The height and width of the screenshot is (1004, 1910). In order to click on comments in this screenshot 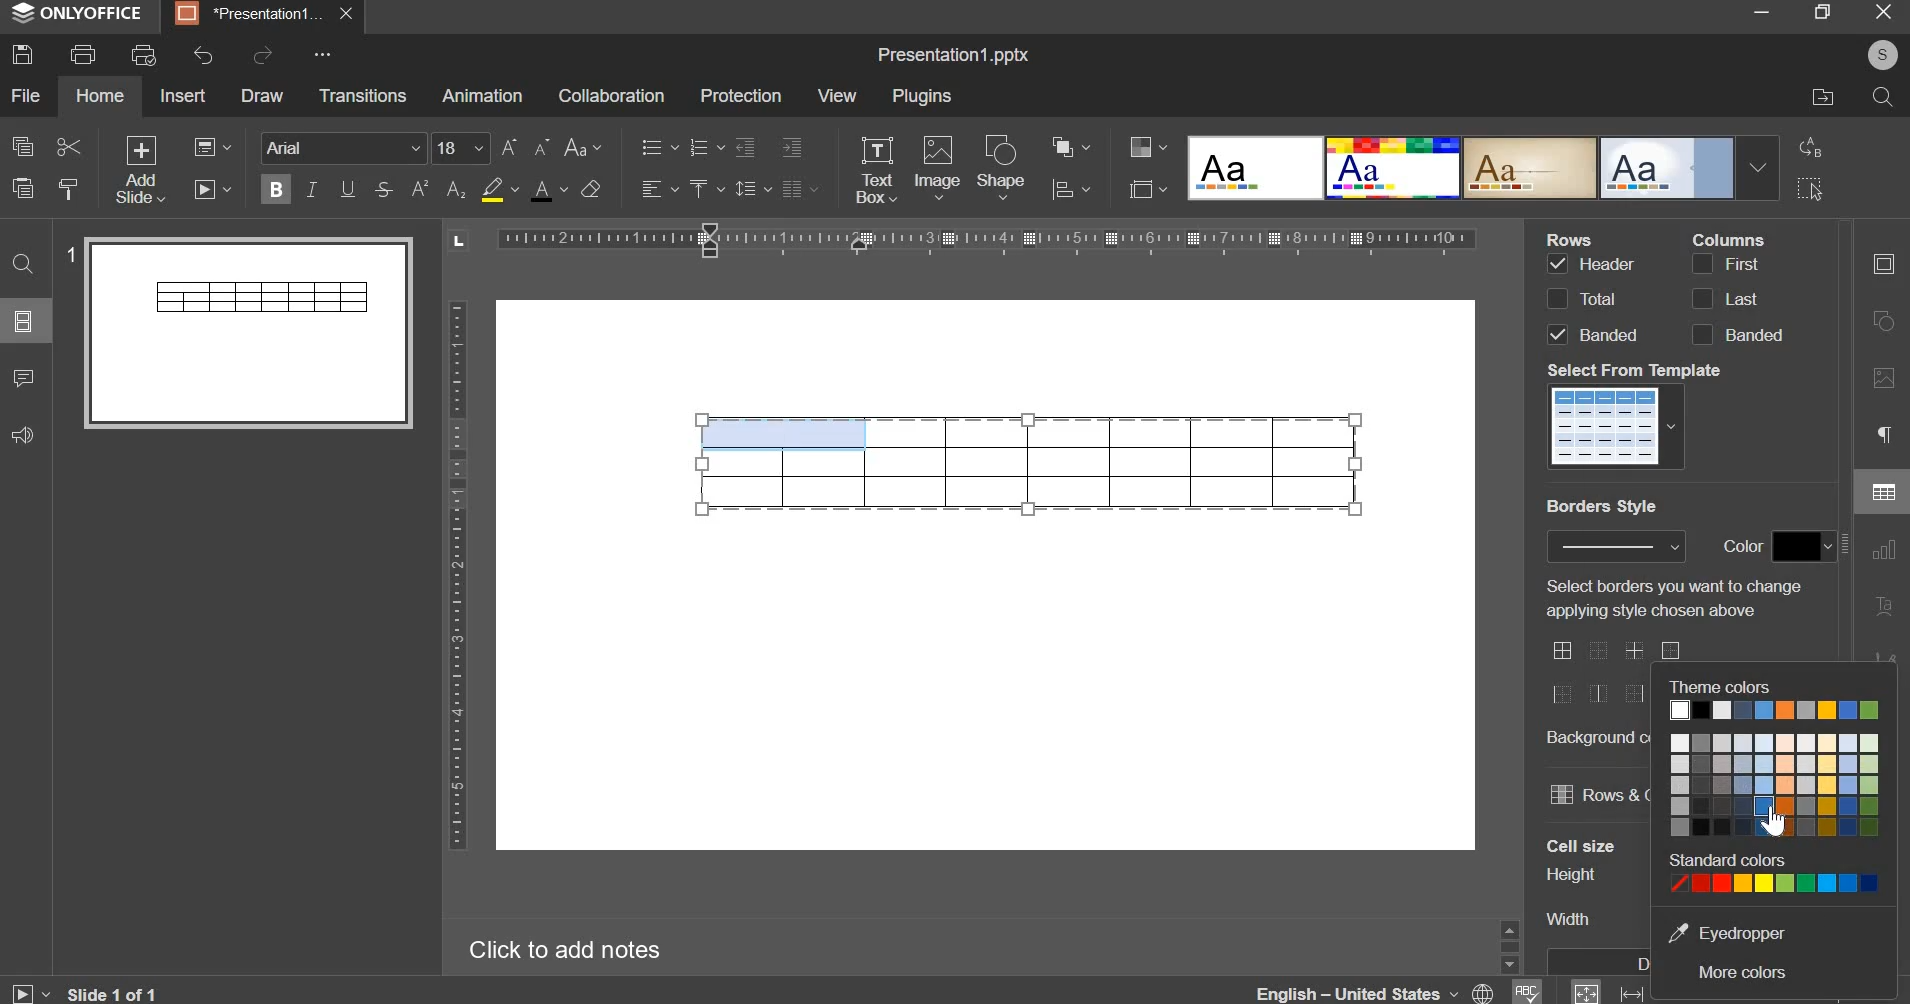, I will do `click(23, 378)`.